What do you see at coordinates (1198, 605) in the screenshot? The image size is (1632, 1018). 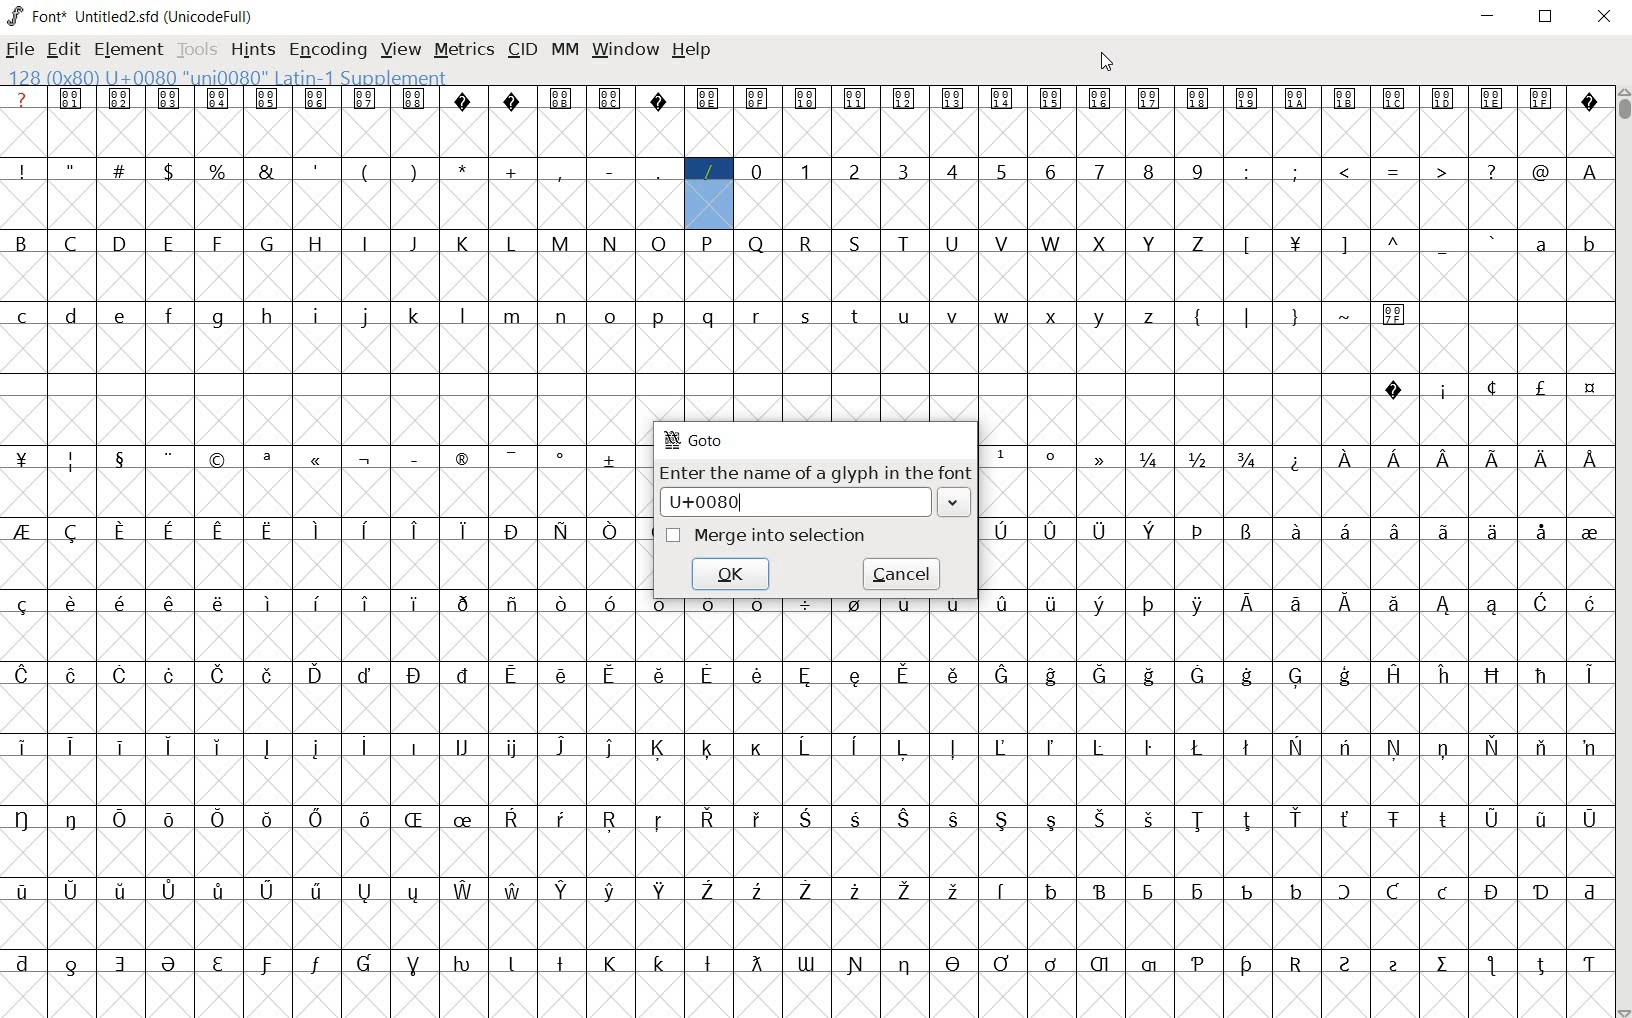 I see `glyph` at bounding box center [1198, 605].